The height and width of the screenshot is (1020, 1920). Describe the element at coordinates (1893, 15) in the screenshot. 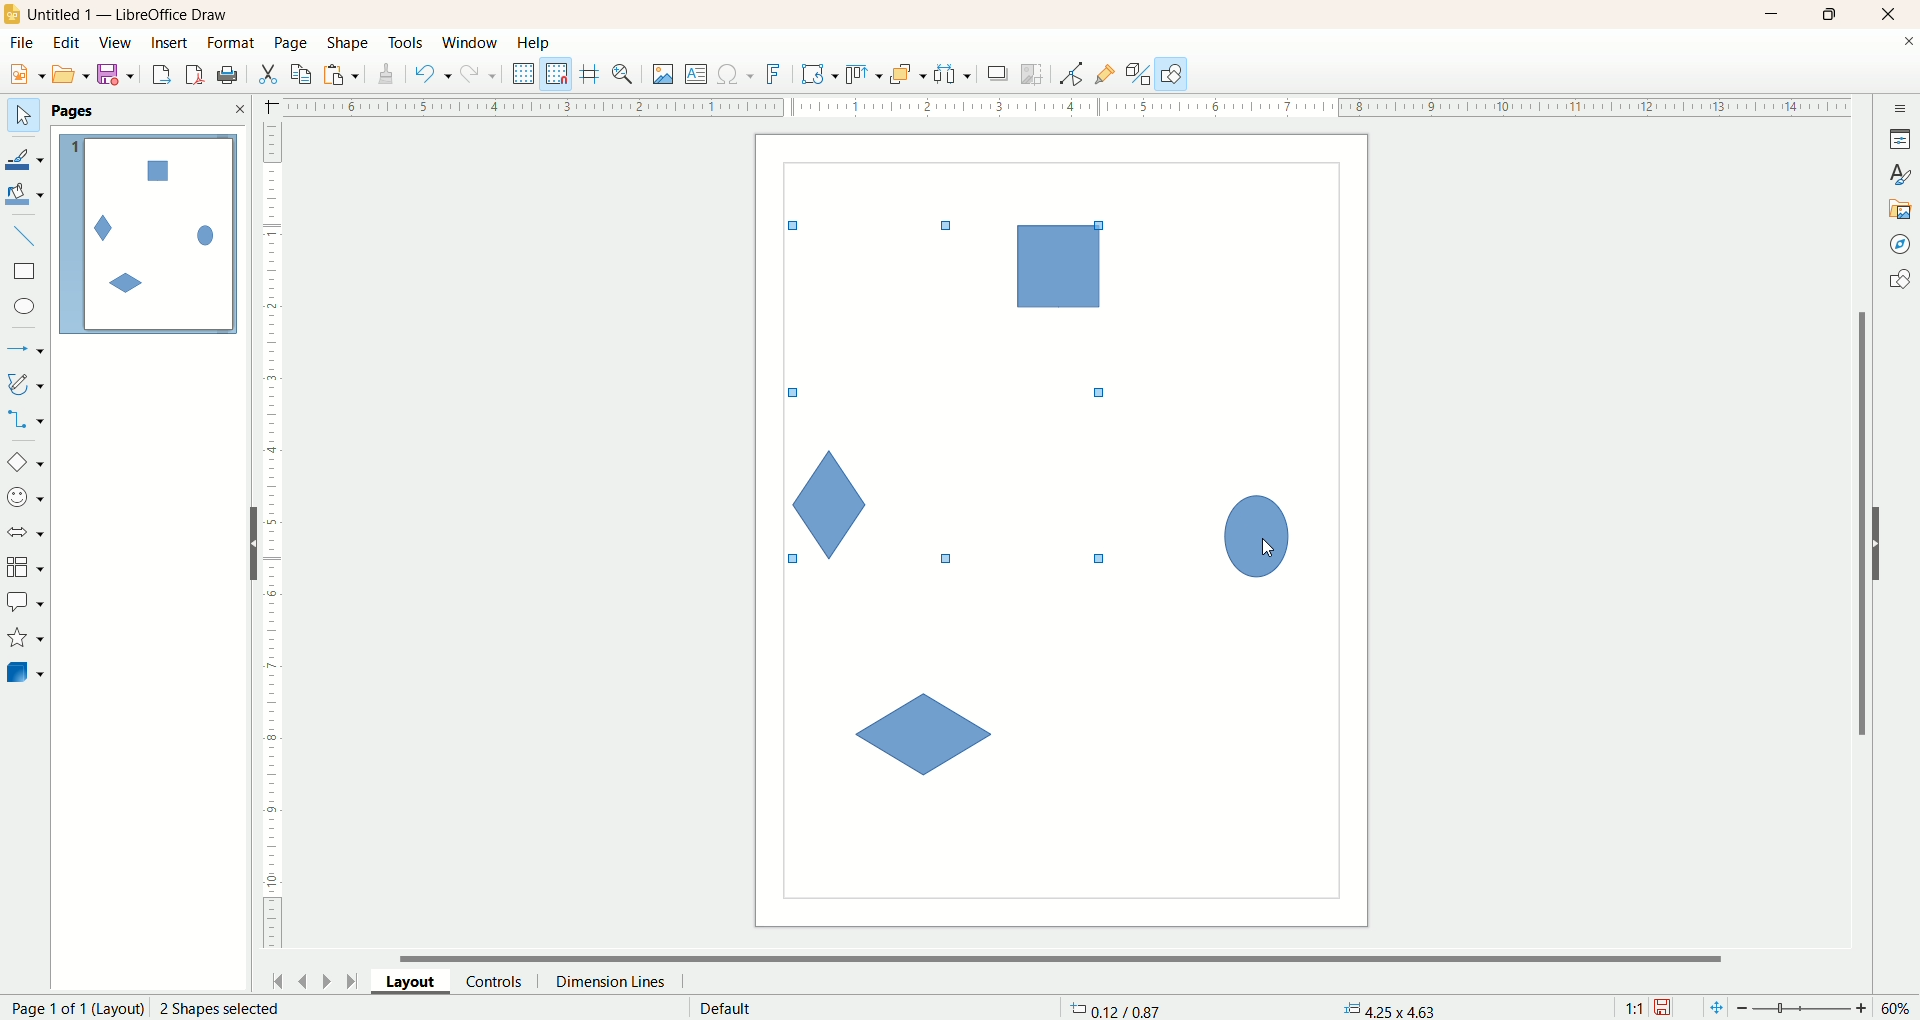

I see `close` at that location.